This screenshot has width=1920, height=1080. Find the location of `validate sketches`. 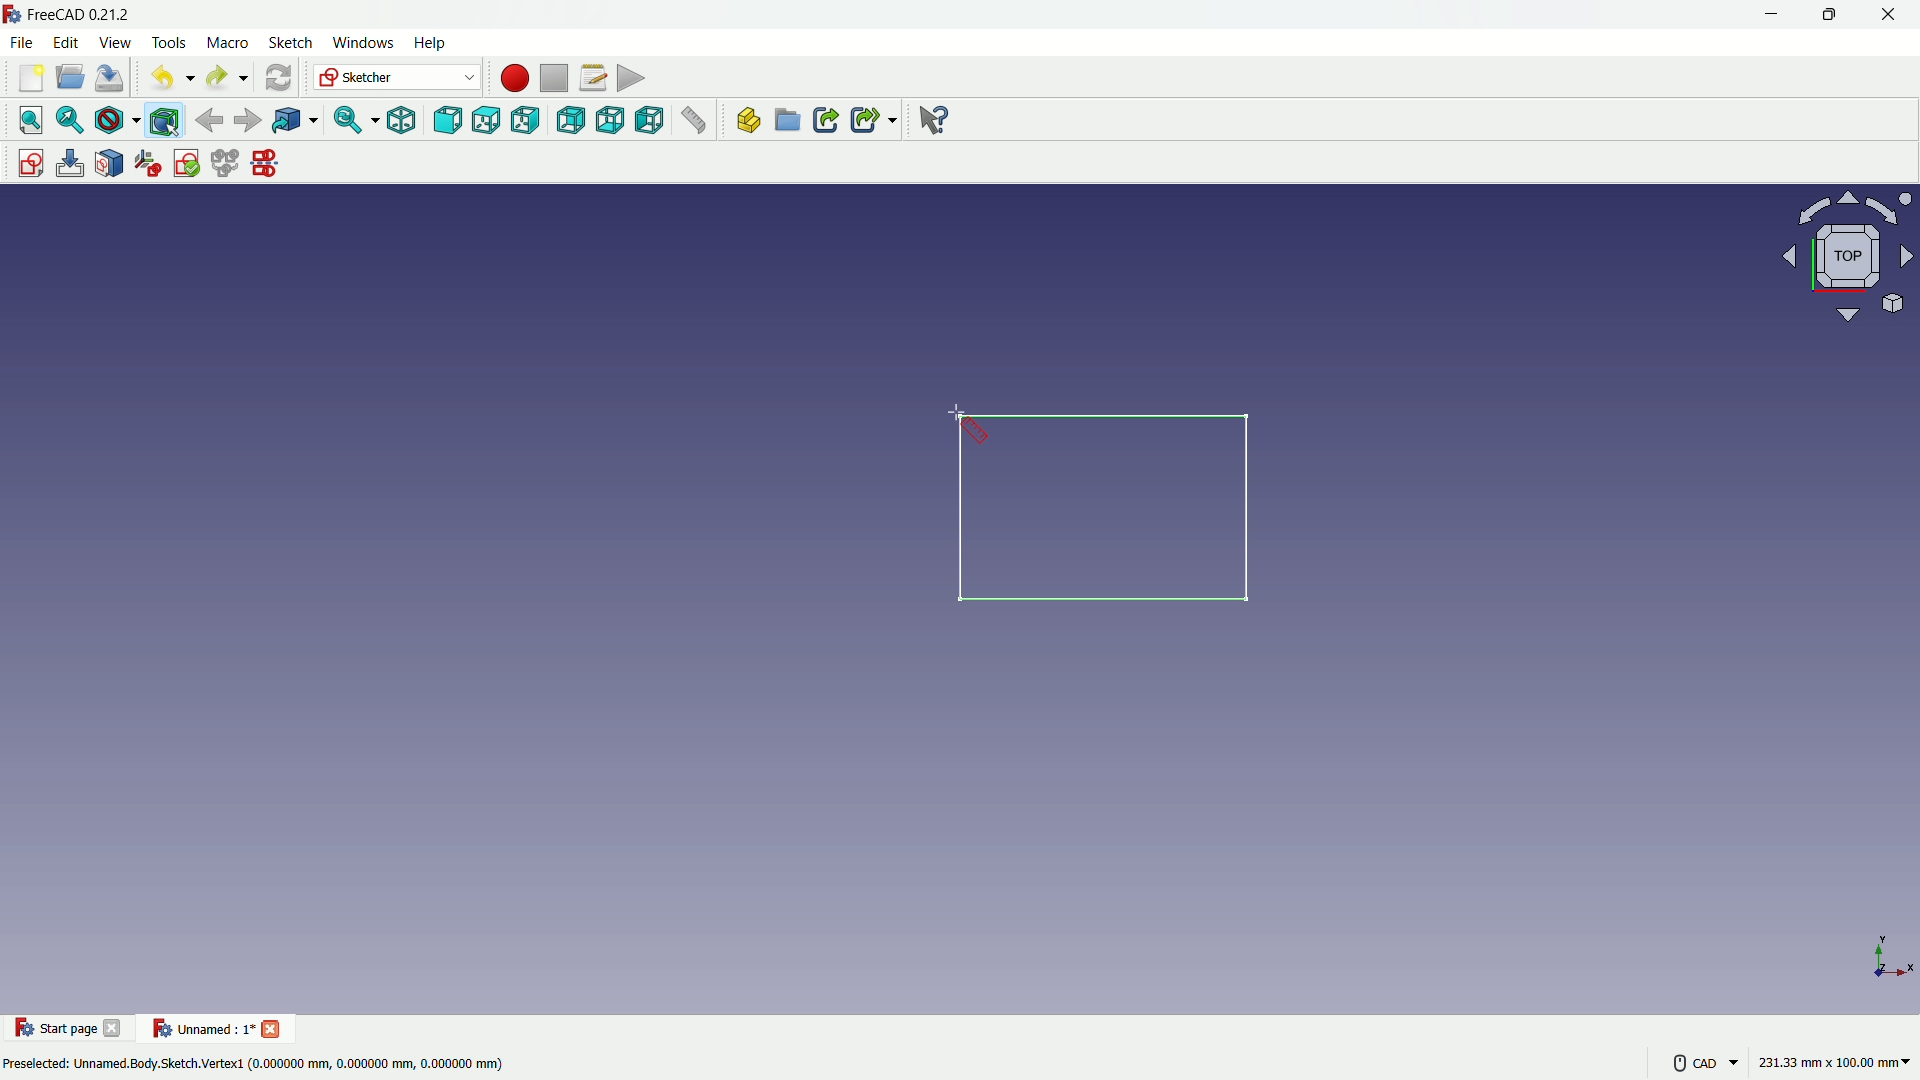

validate sketches is located at coordinates (188, 164).